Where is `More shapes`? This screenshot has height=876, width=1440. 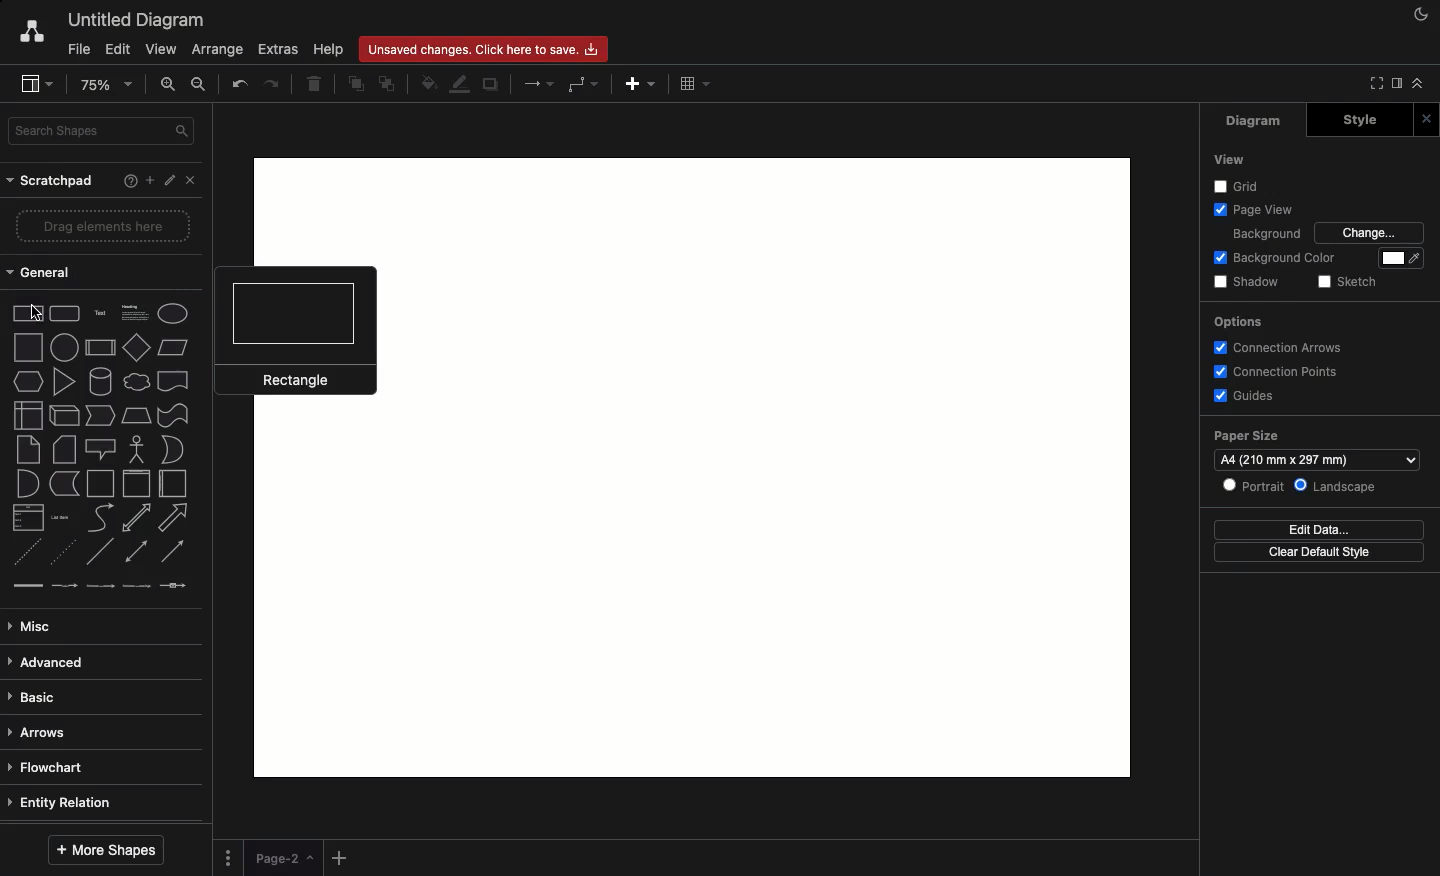 More shapes is located at coordinates (110, 849).